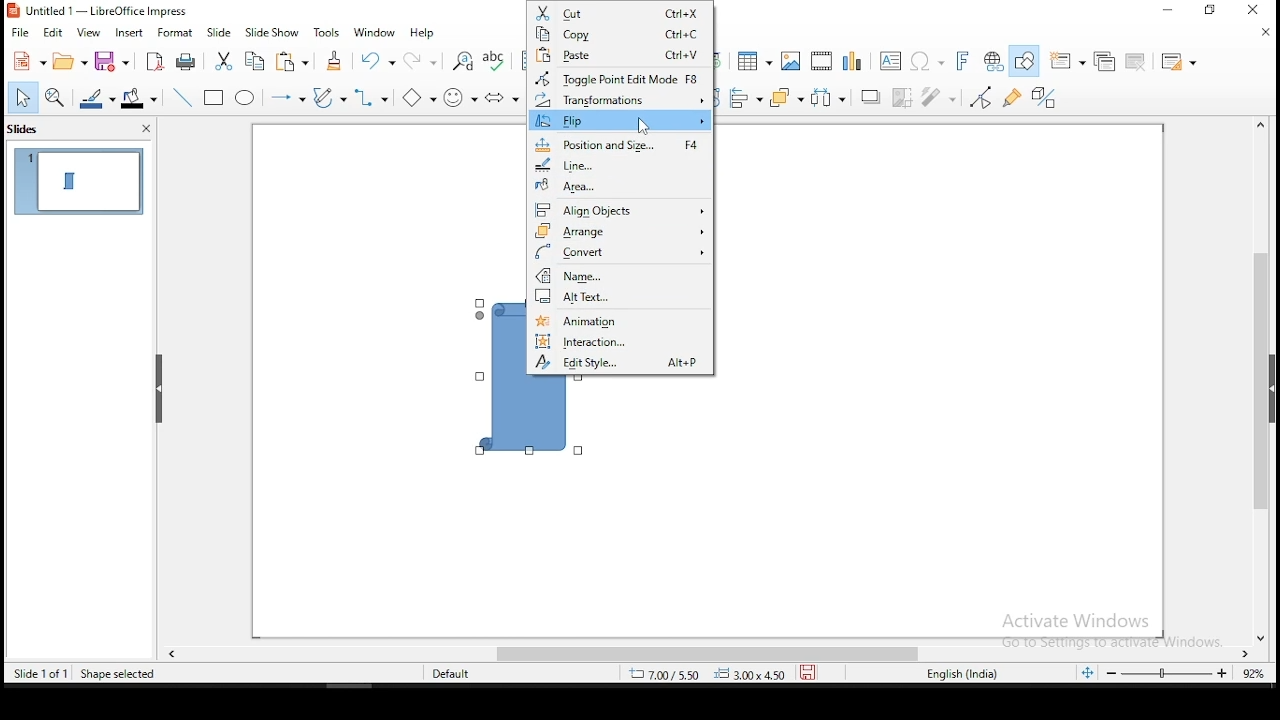  What do you see at coordinates (215, 100) in the screenshot?
I see `rectangle` at bounding box center [215, 100].